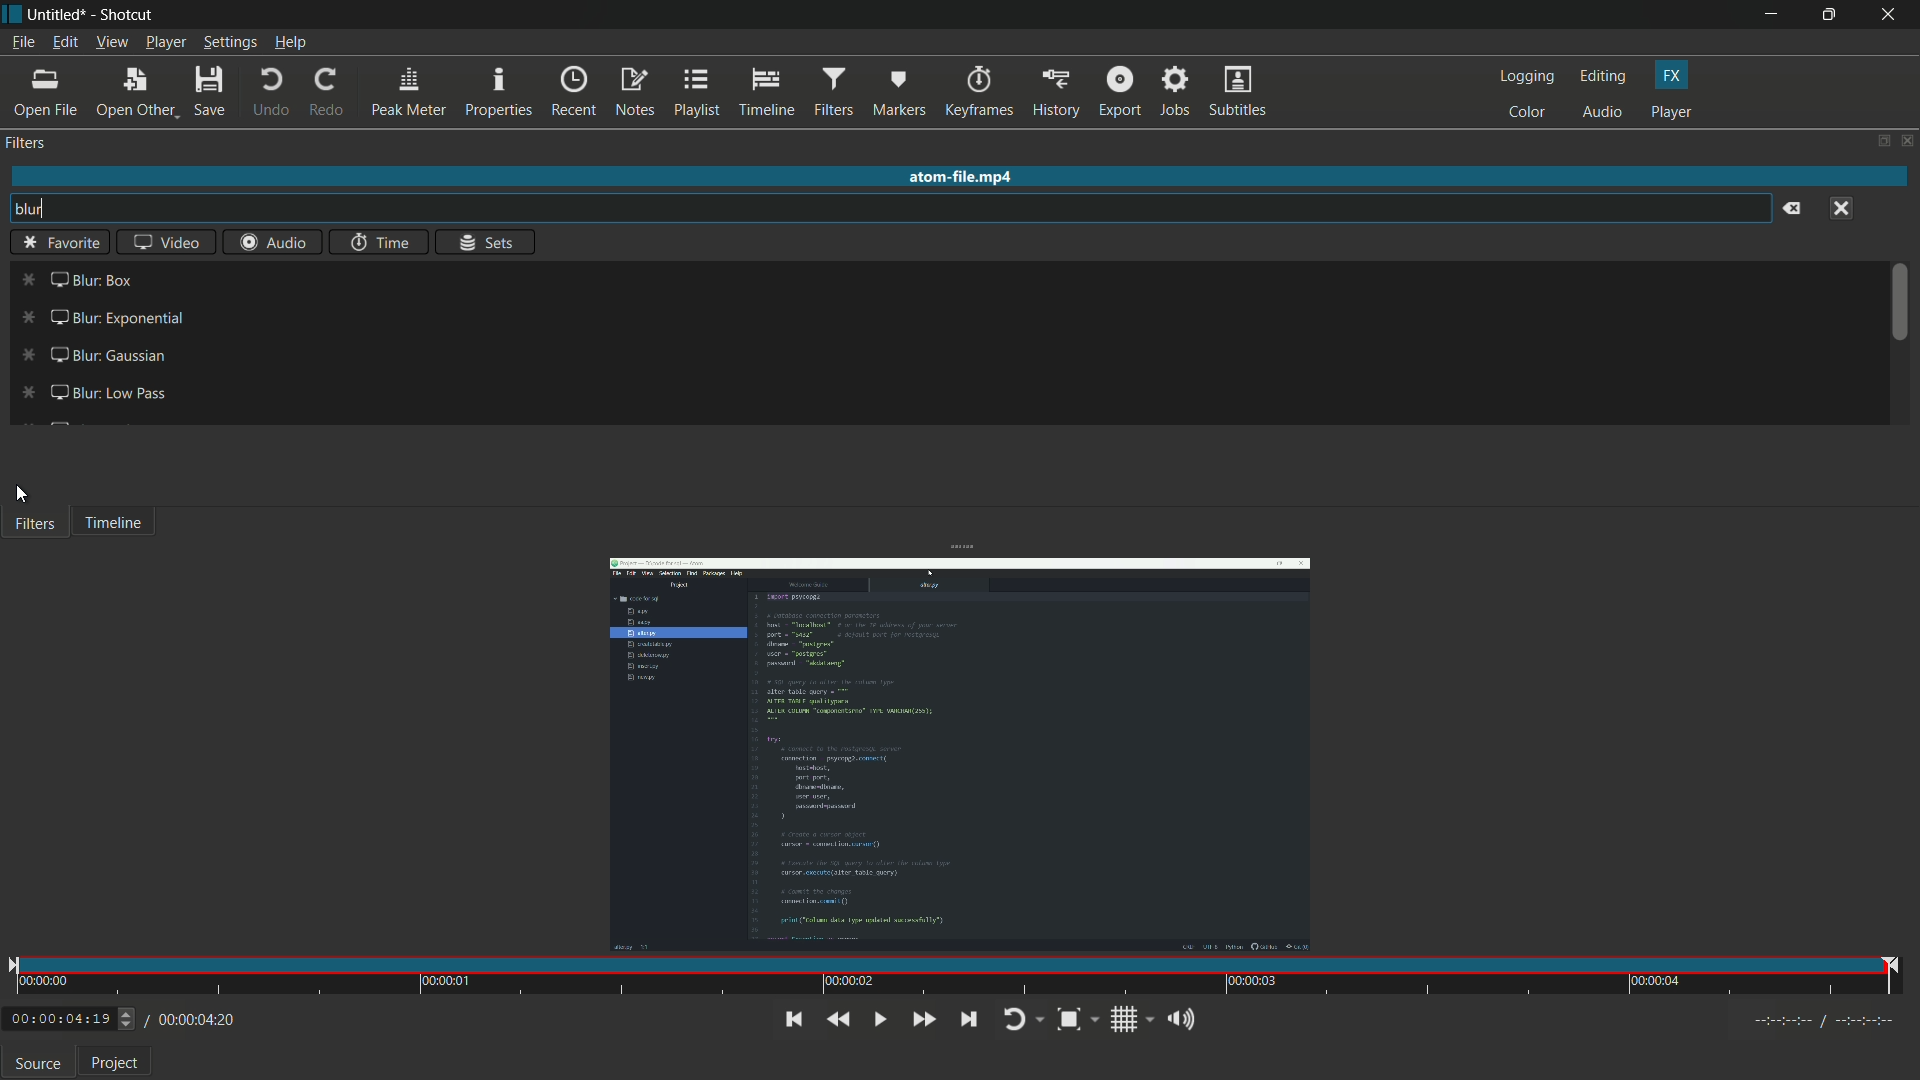 The image size is (1920, 1080). What do you see at coordinates (118, 1063) in the screenshot?
I see `project` at bounding box center [118, 1063].